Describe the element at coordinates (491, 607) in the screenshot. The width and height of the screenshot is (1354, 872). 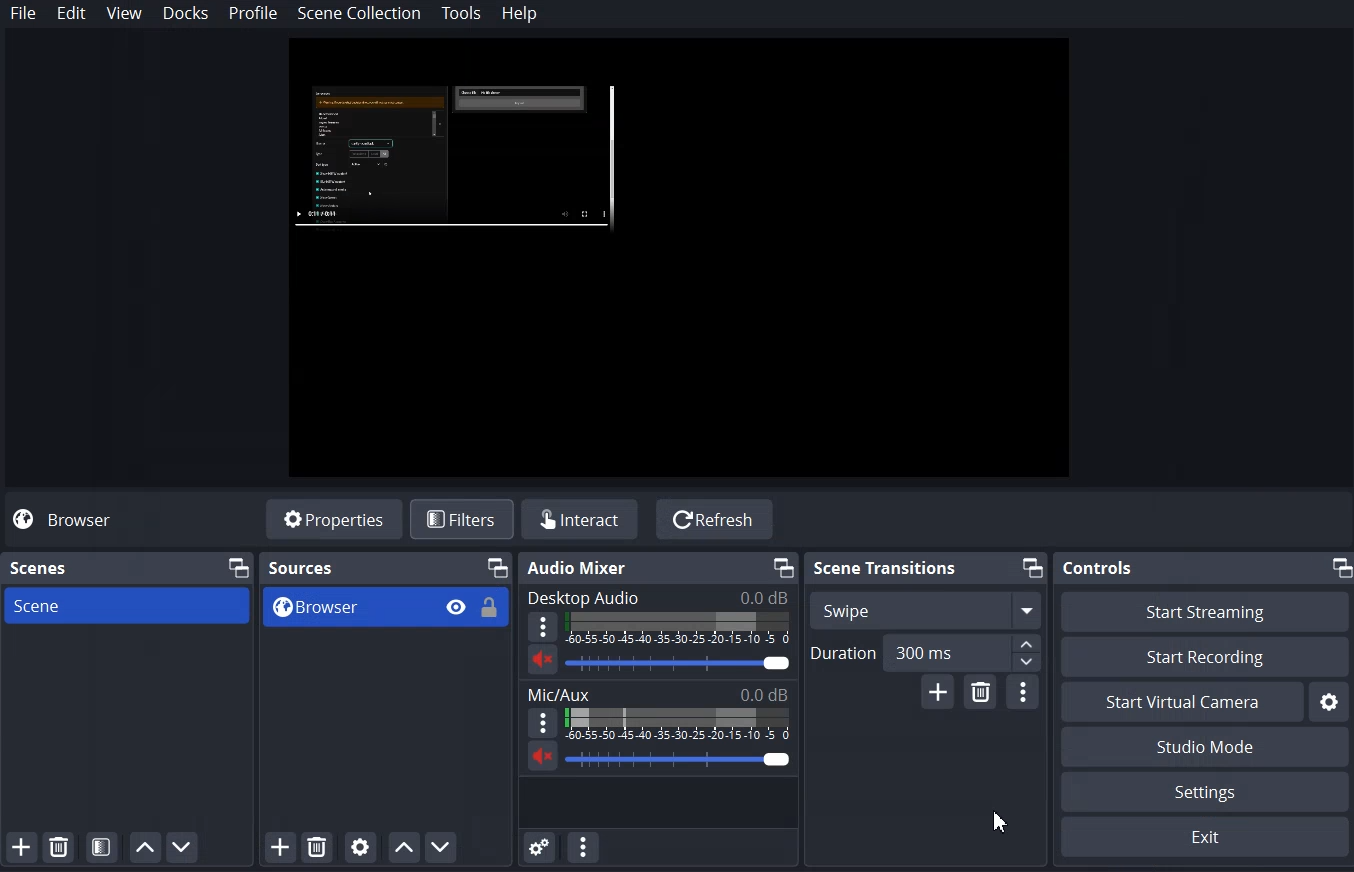
I see `Unlock` at that location.